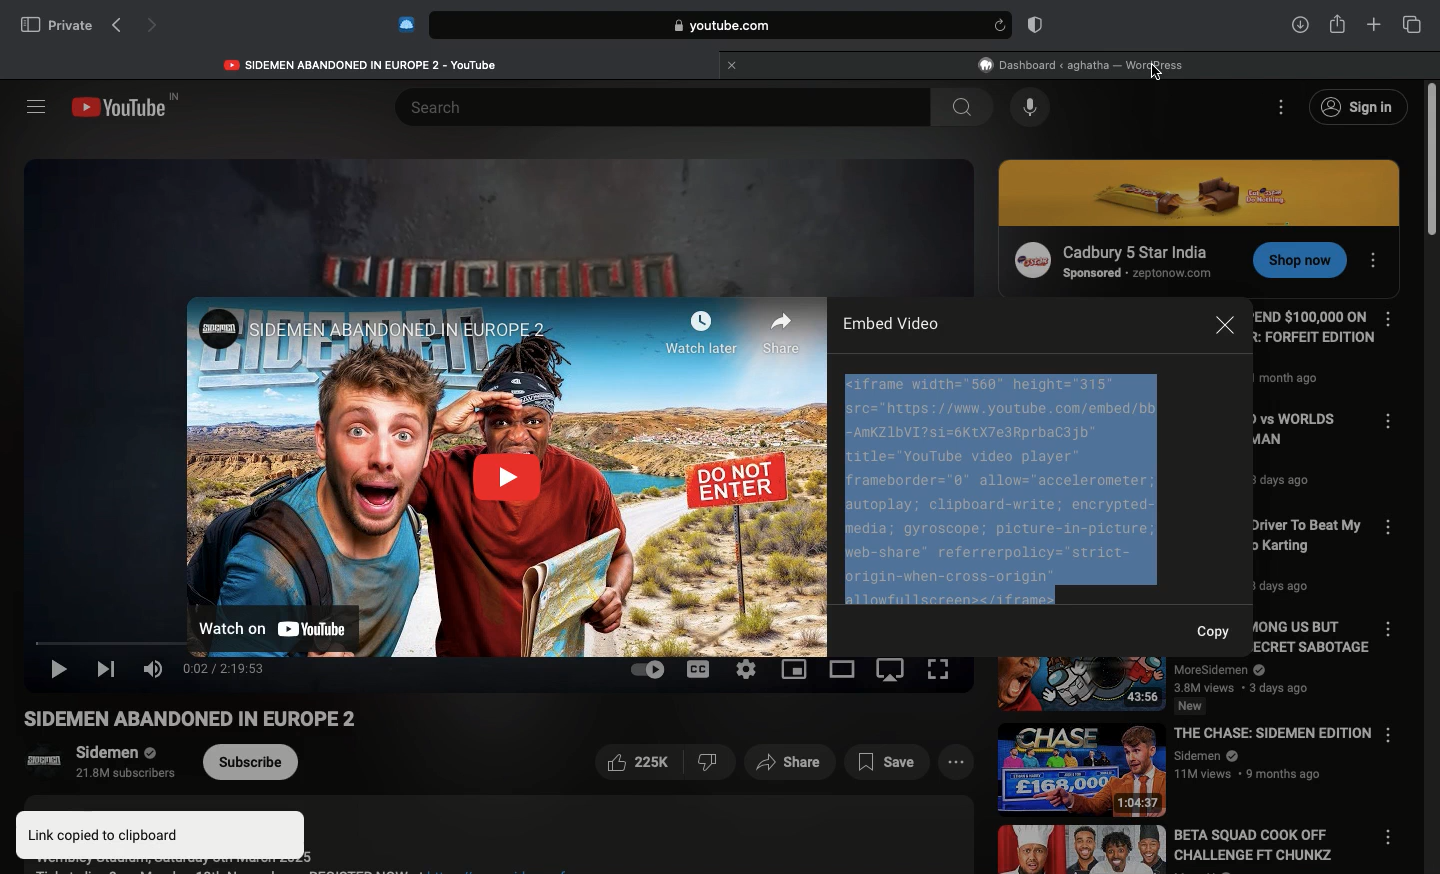 This screenshot has width=1440, height=874. What do you see at coordinates (1159, 75) in the screenshot?
I see `cursor` at bounding box center [1159, 75].